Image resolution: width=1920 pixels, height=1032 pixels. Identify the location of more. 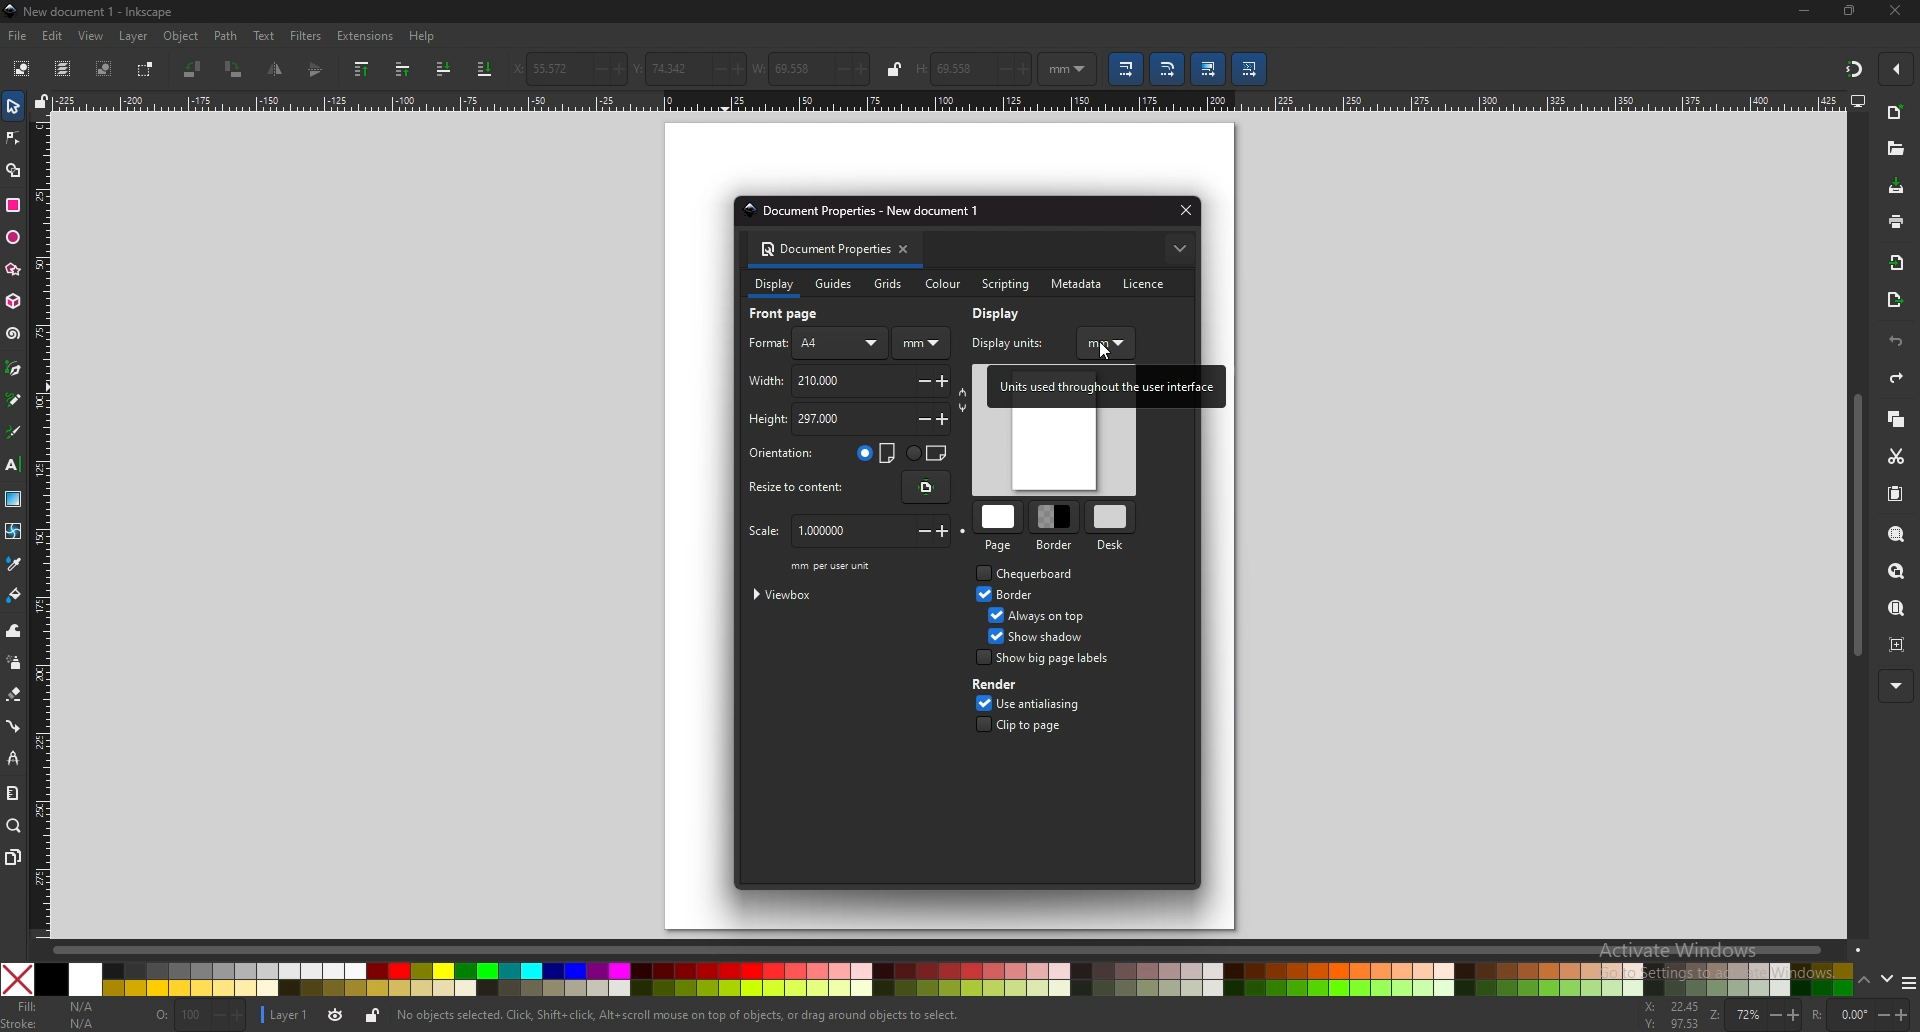
(1893, 685).